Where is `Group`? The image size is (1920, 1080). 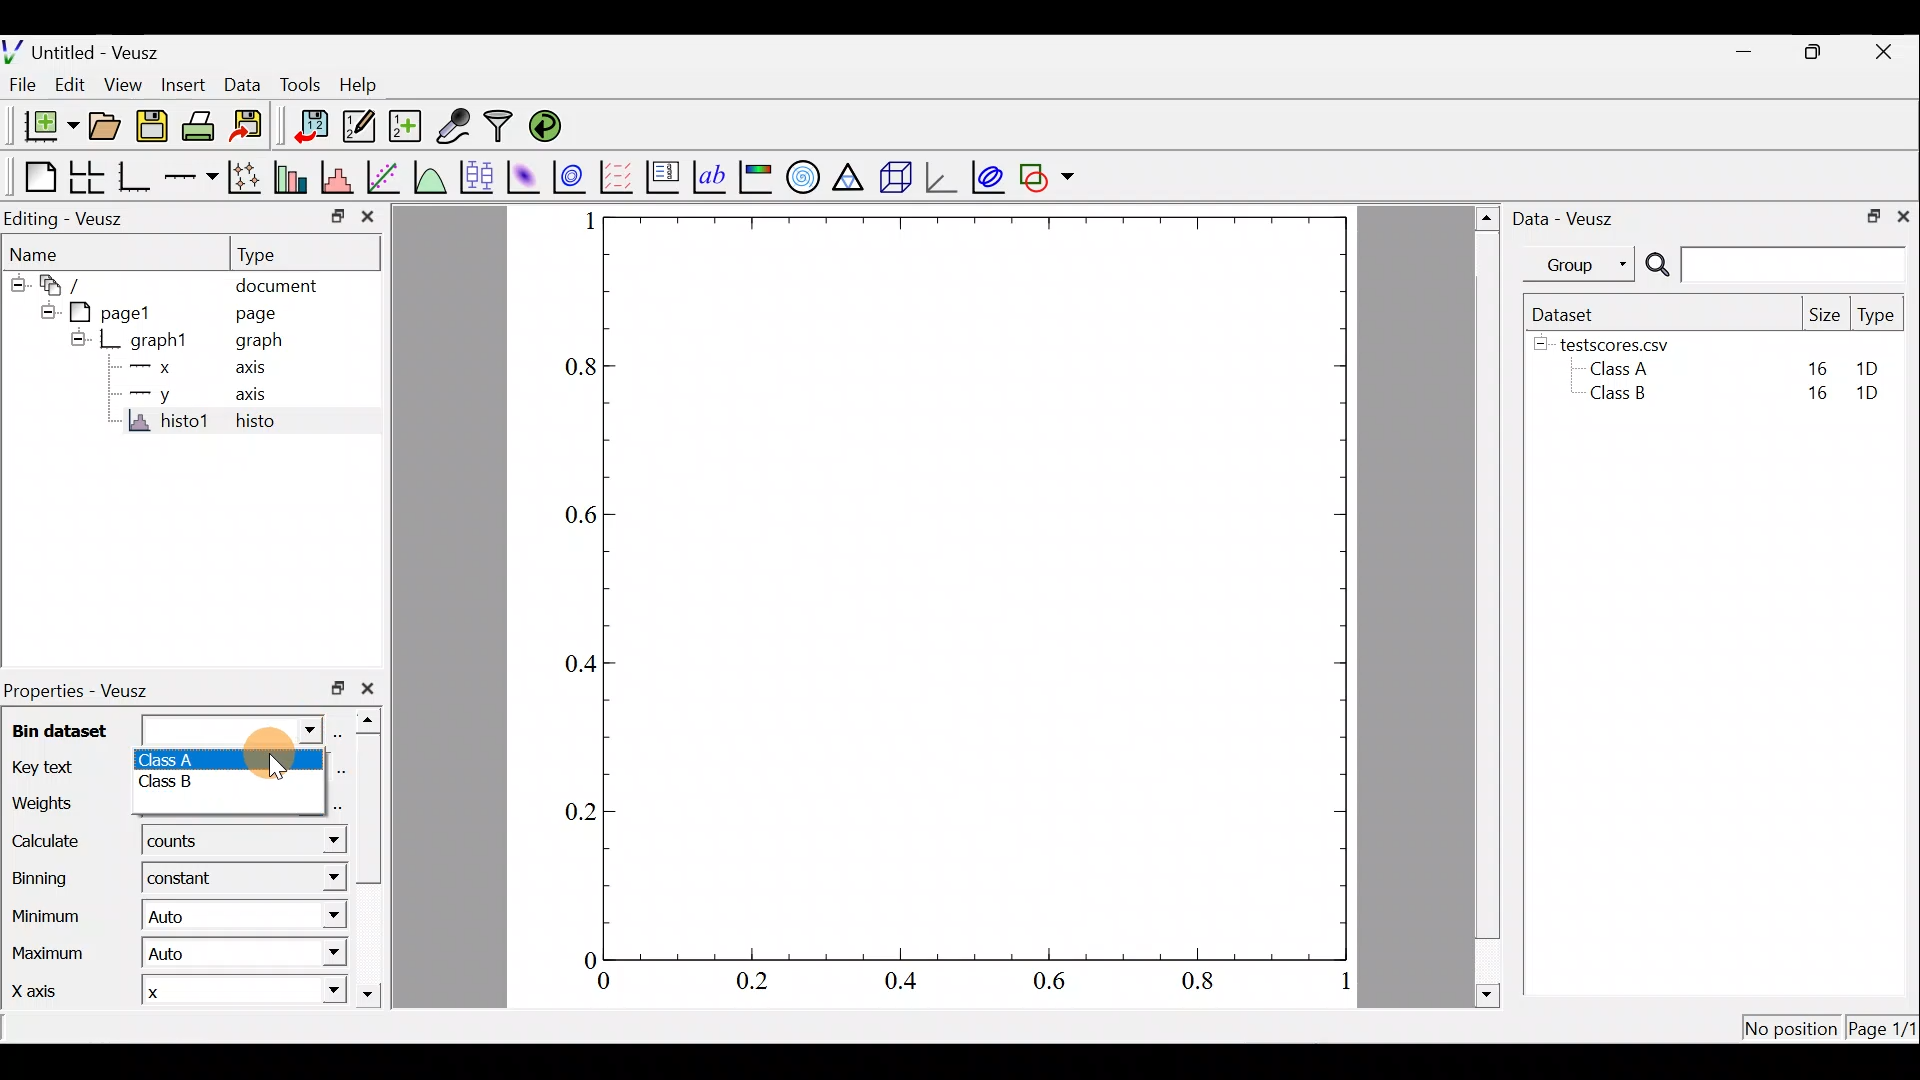 Group is located at coordinates (1583, 264).